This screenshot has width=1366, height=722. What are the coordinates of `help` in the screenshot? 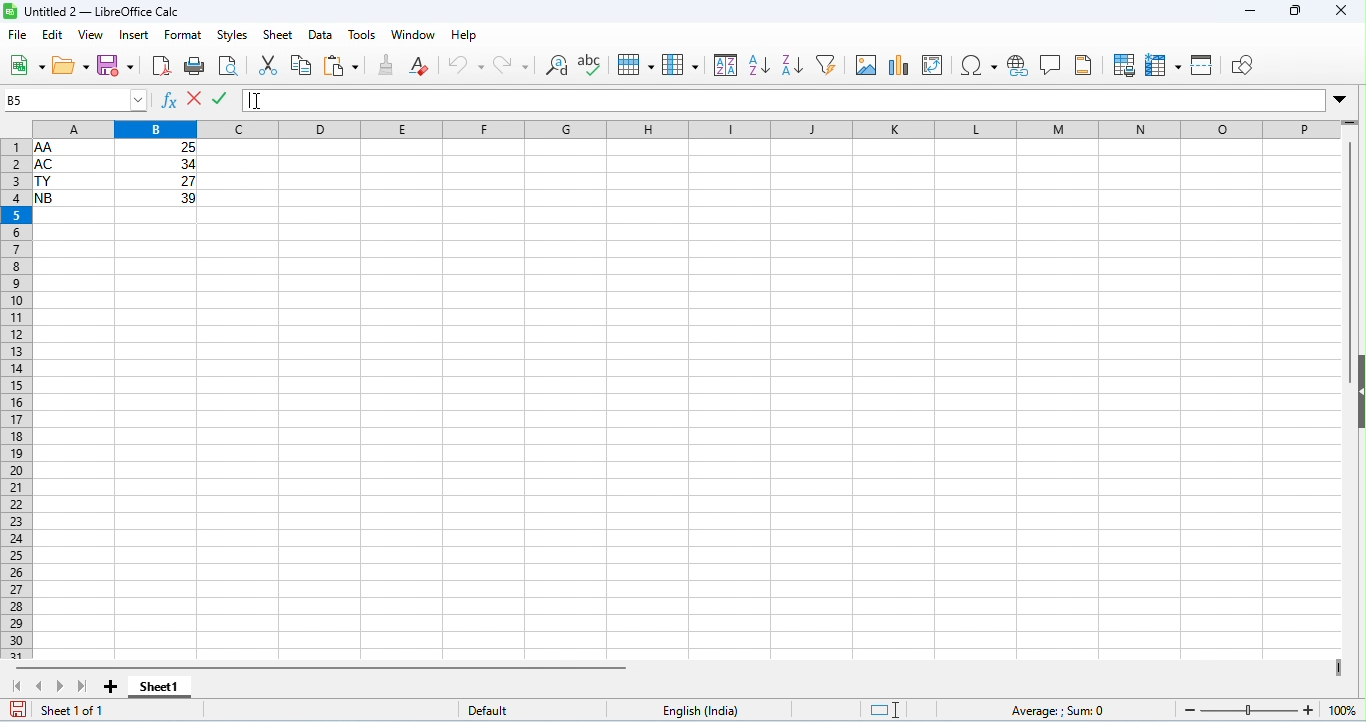 It's located at (464, 36).